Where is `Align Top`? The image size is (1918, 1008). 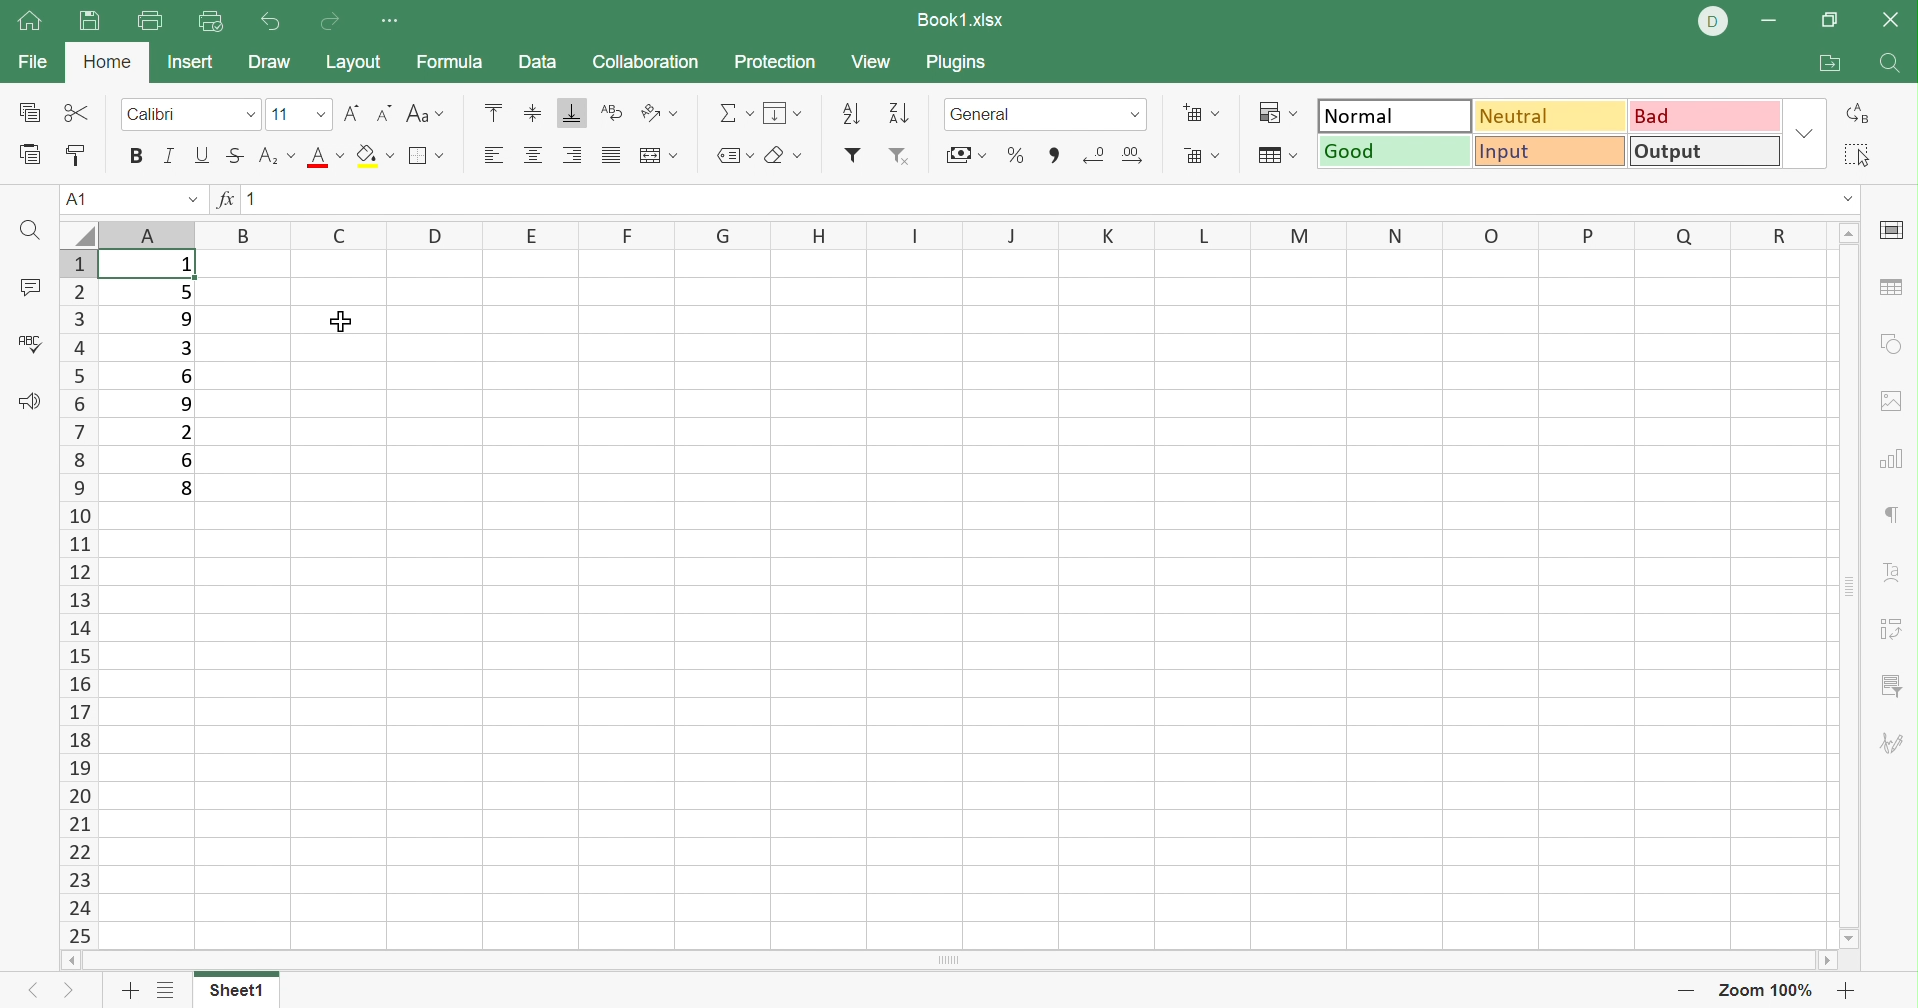 Align Top is located at coordinates (496, 111).